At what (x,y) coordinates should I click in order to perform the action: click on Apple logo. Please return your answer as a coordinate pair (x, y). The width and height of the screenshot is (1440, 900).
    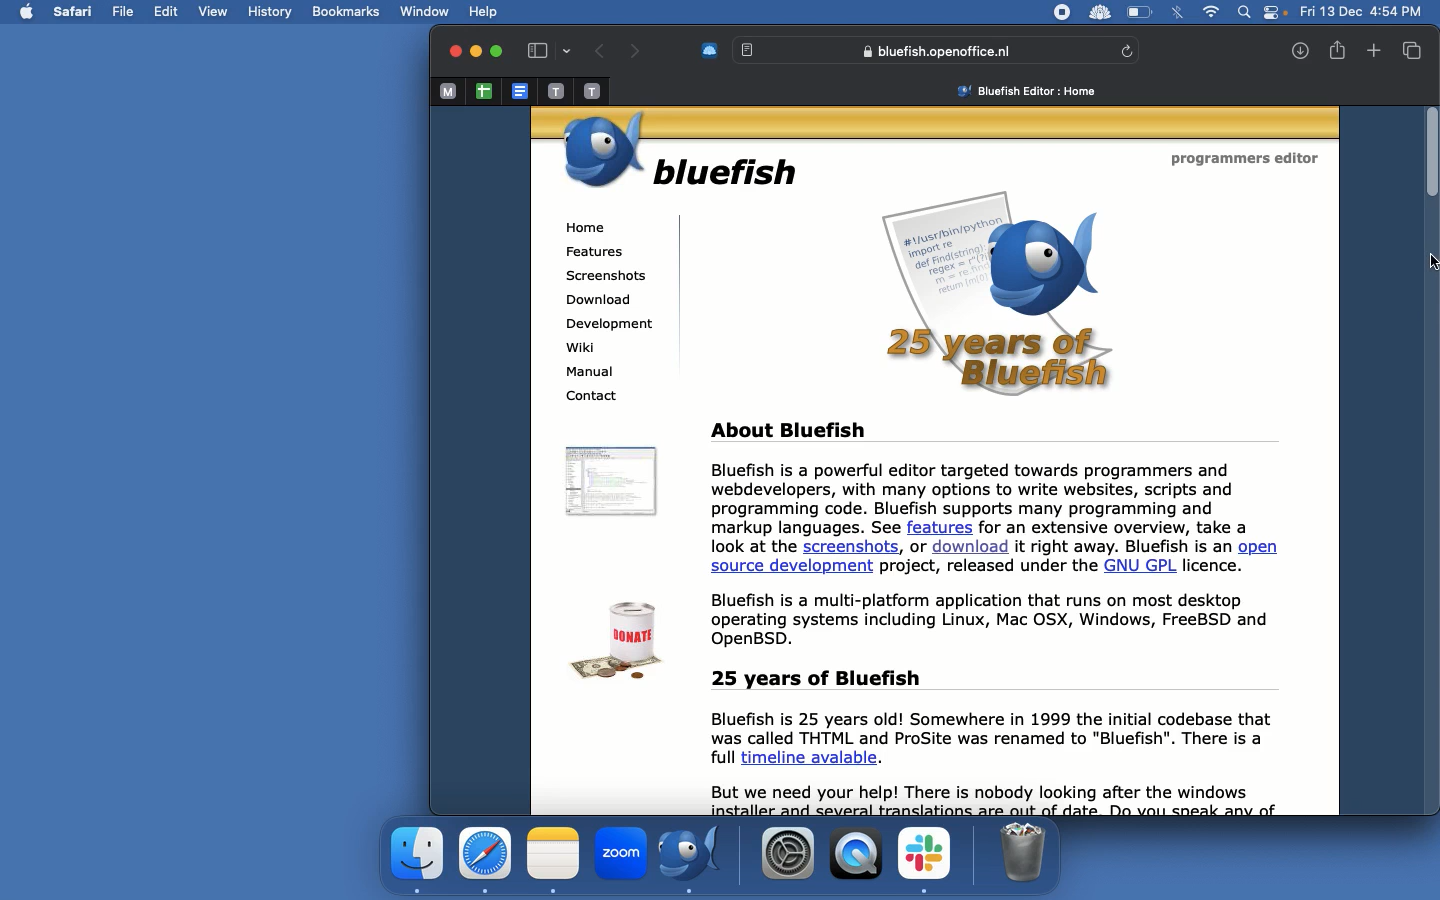
    Looking at the image, I should click on (27, 11).